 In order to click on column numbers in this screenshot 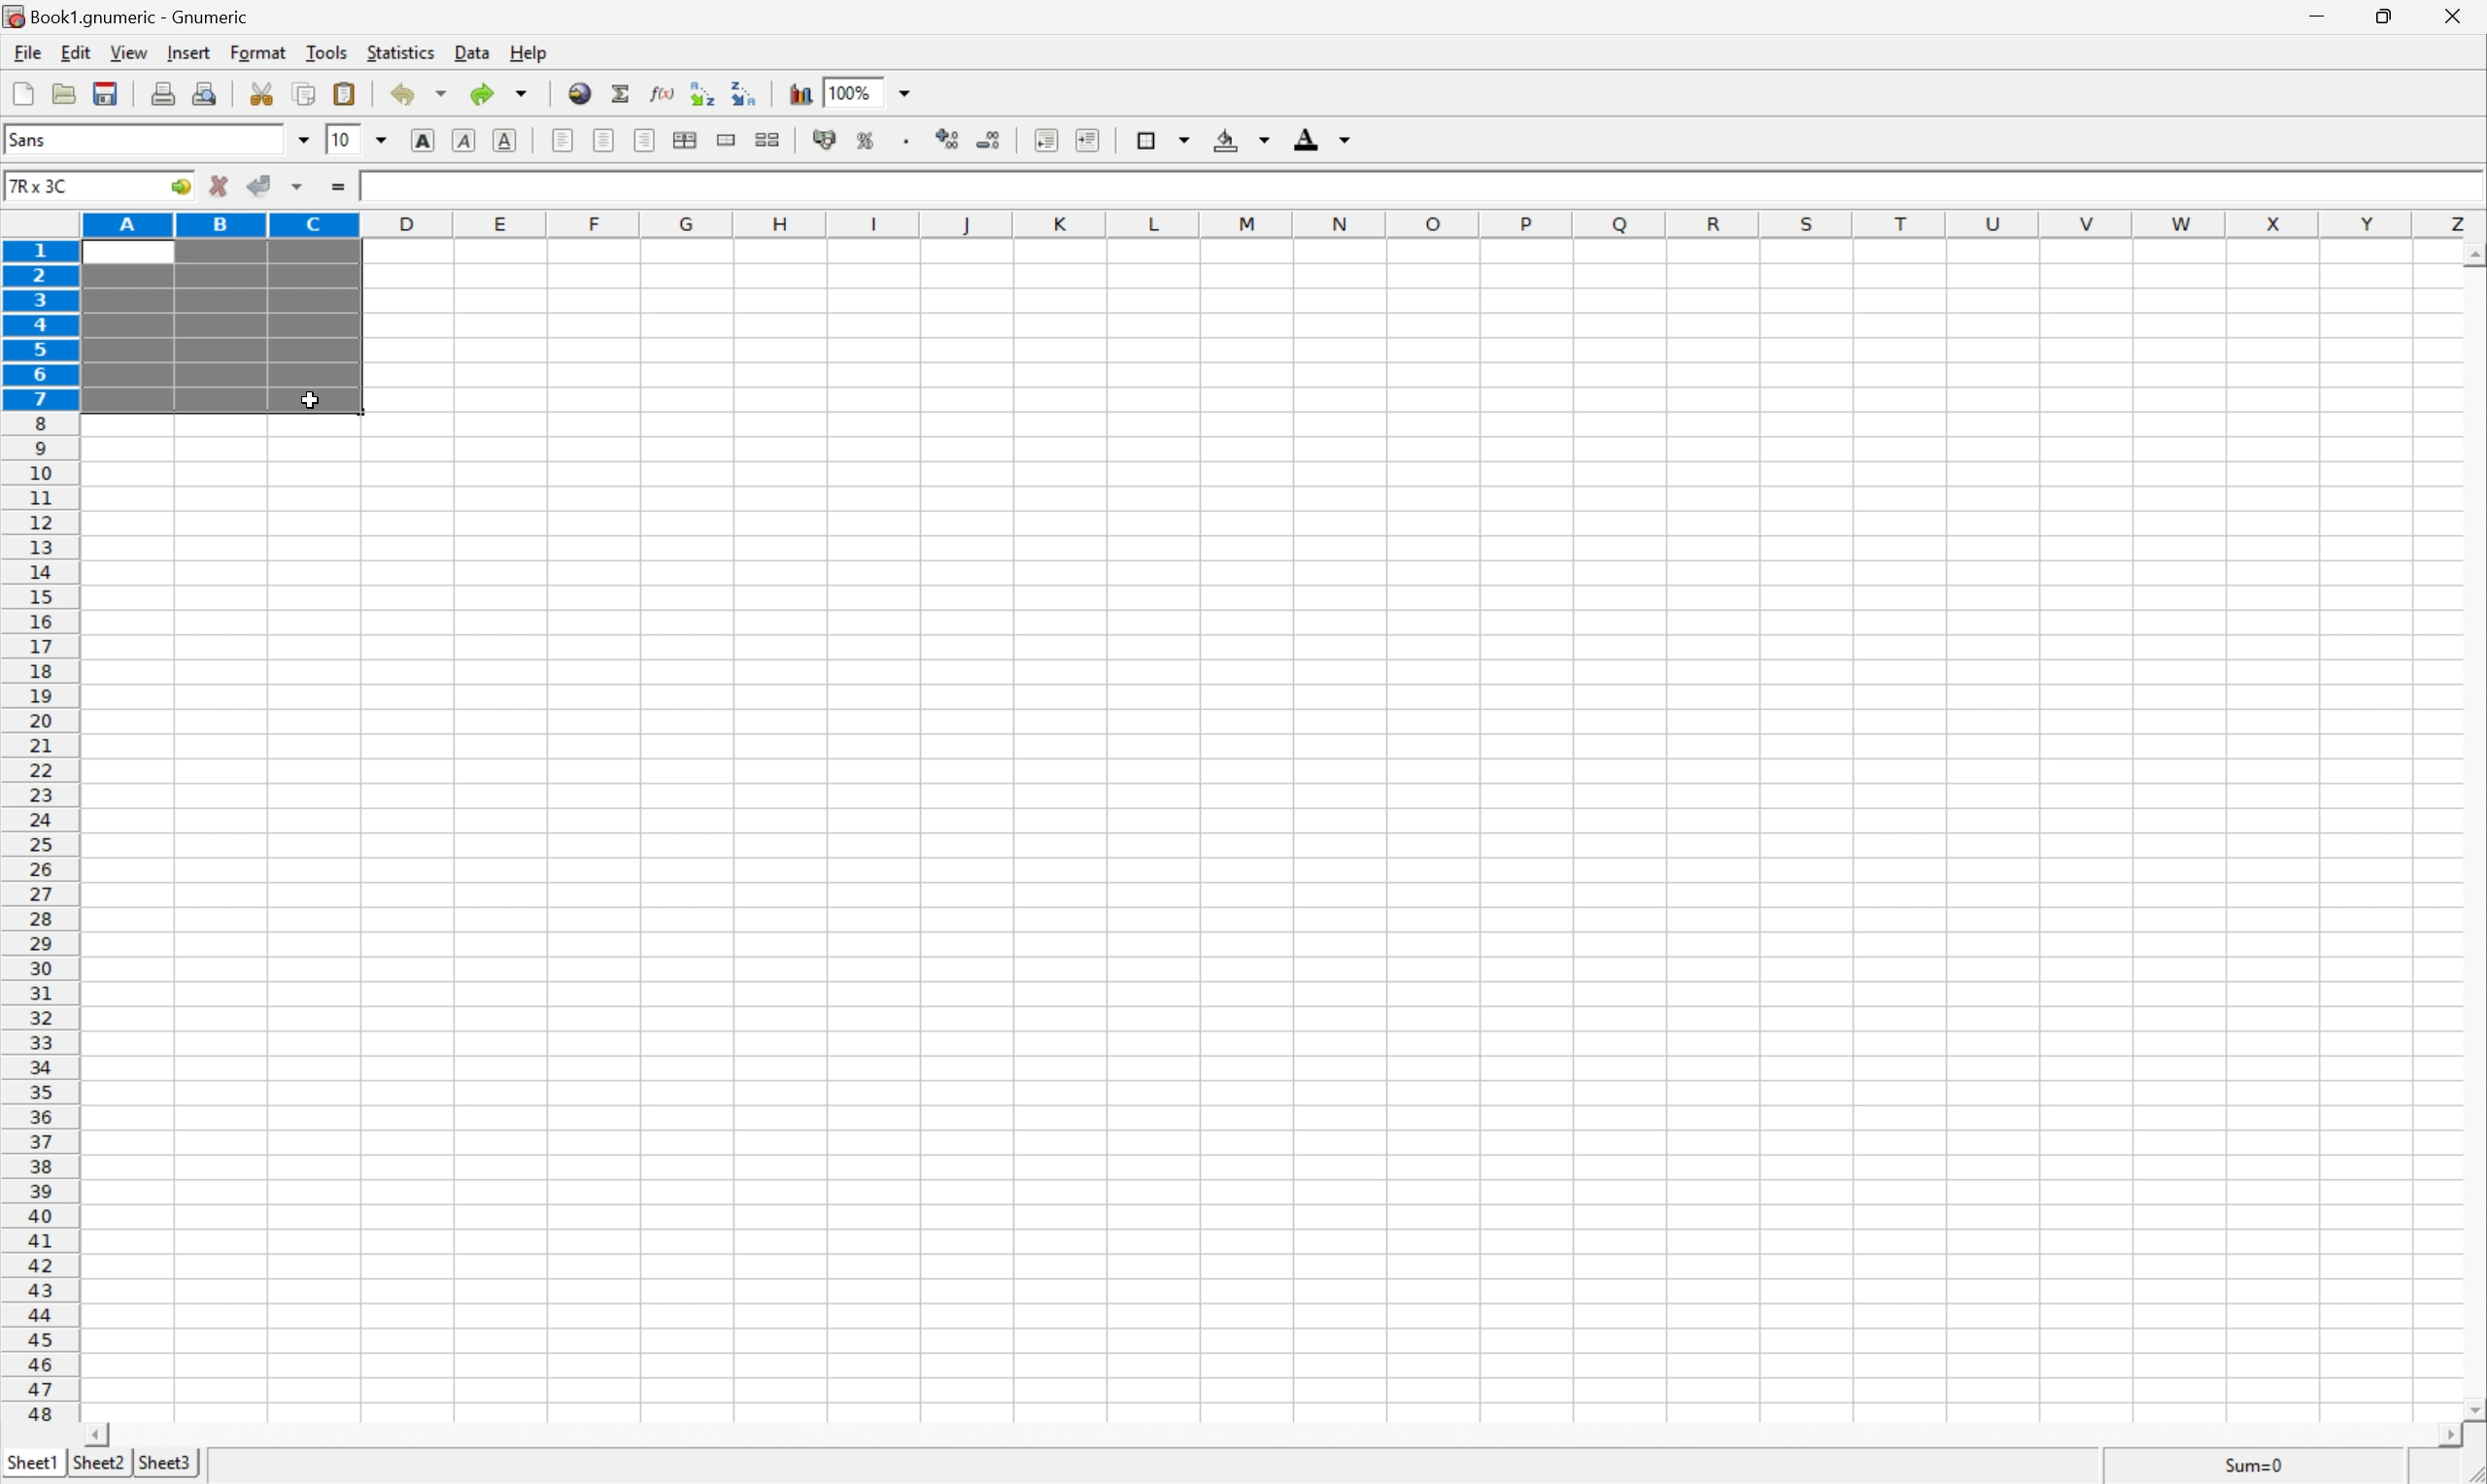, I will do `click(1284, 223)`.